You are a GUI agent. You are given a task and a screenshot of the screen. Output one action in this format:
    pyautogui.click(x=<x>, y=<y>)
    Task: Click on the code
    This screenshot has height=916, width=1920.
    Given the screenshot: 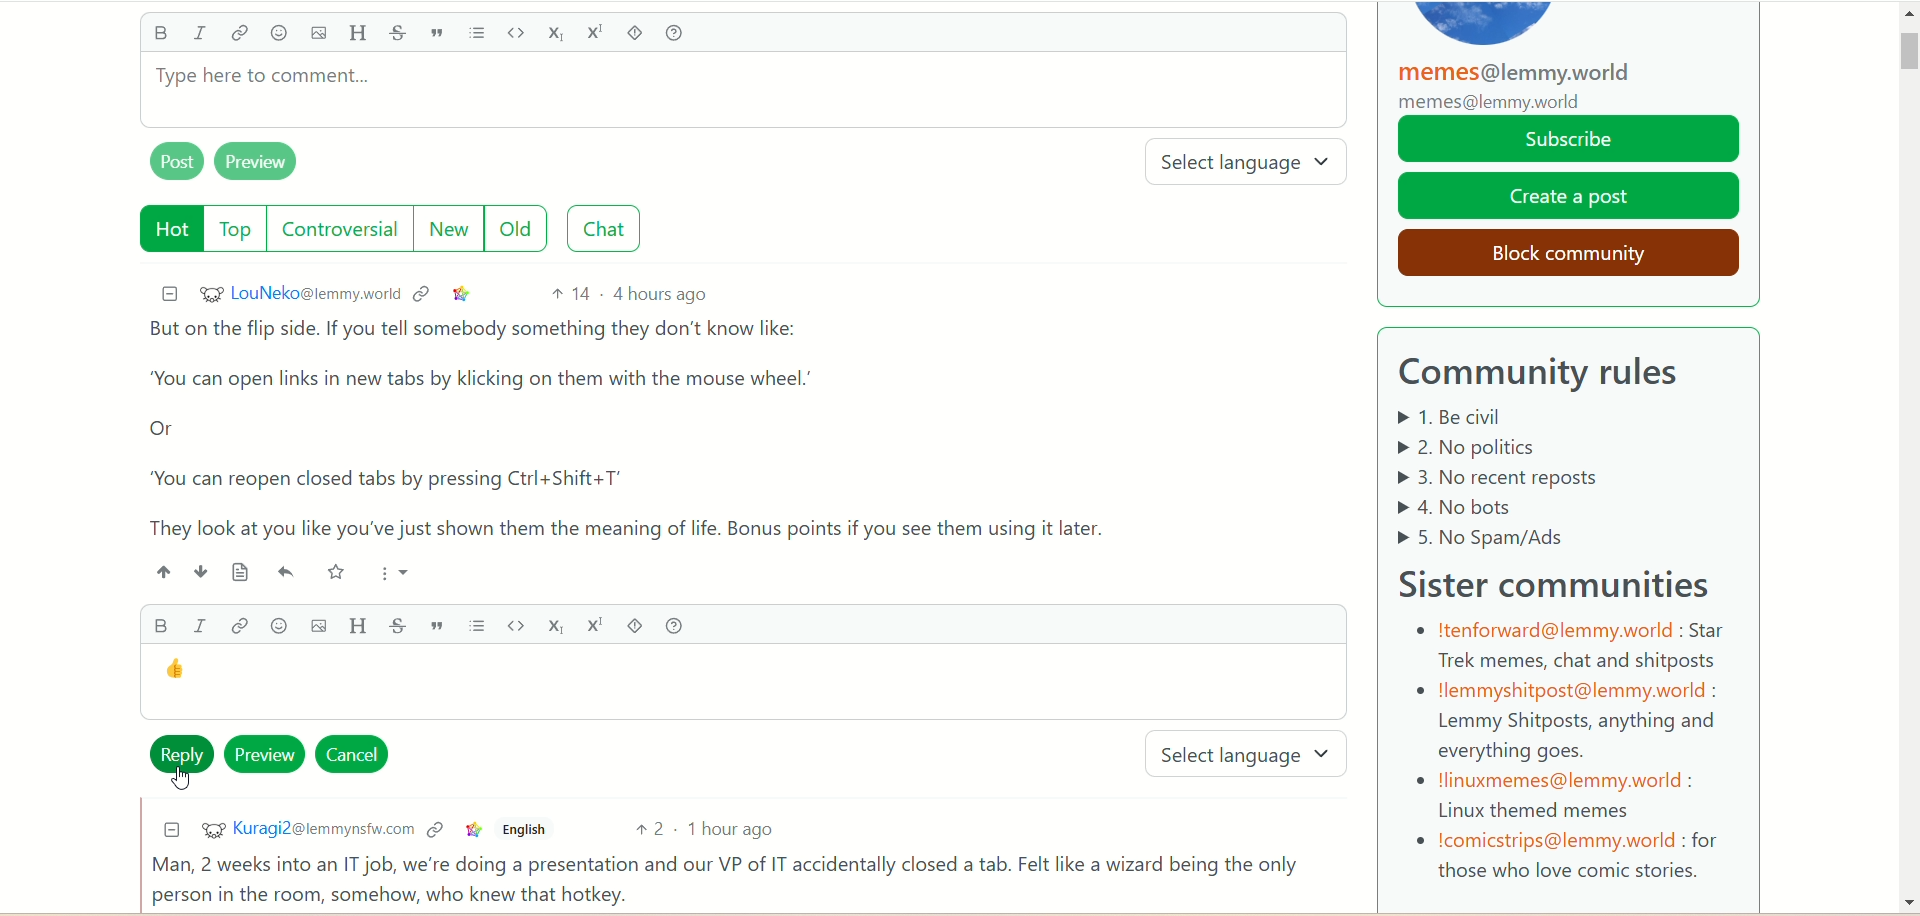 What is the action you would take?
    pyautogui.click(x=515, y=627)
    